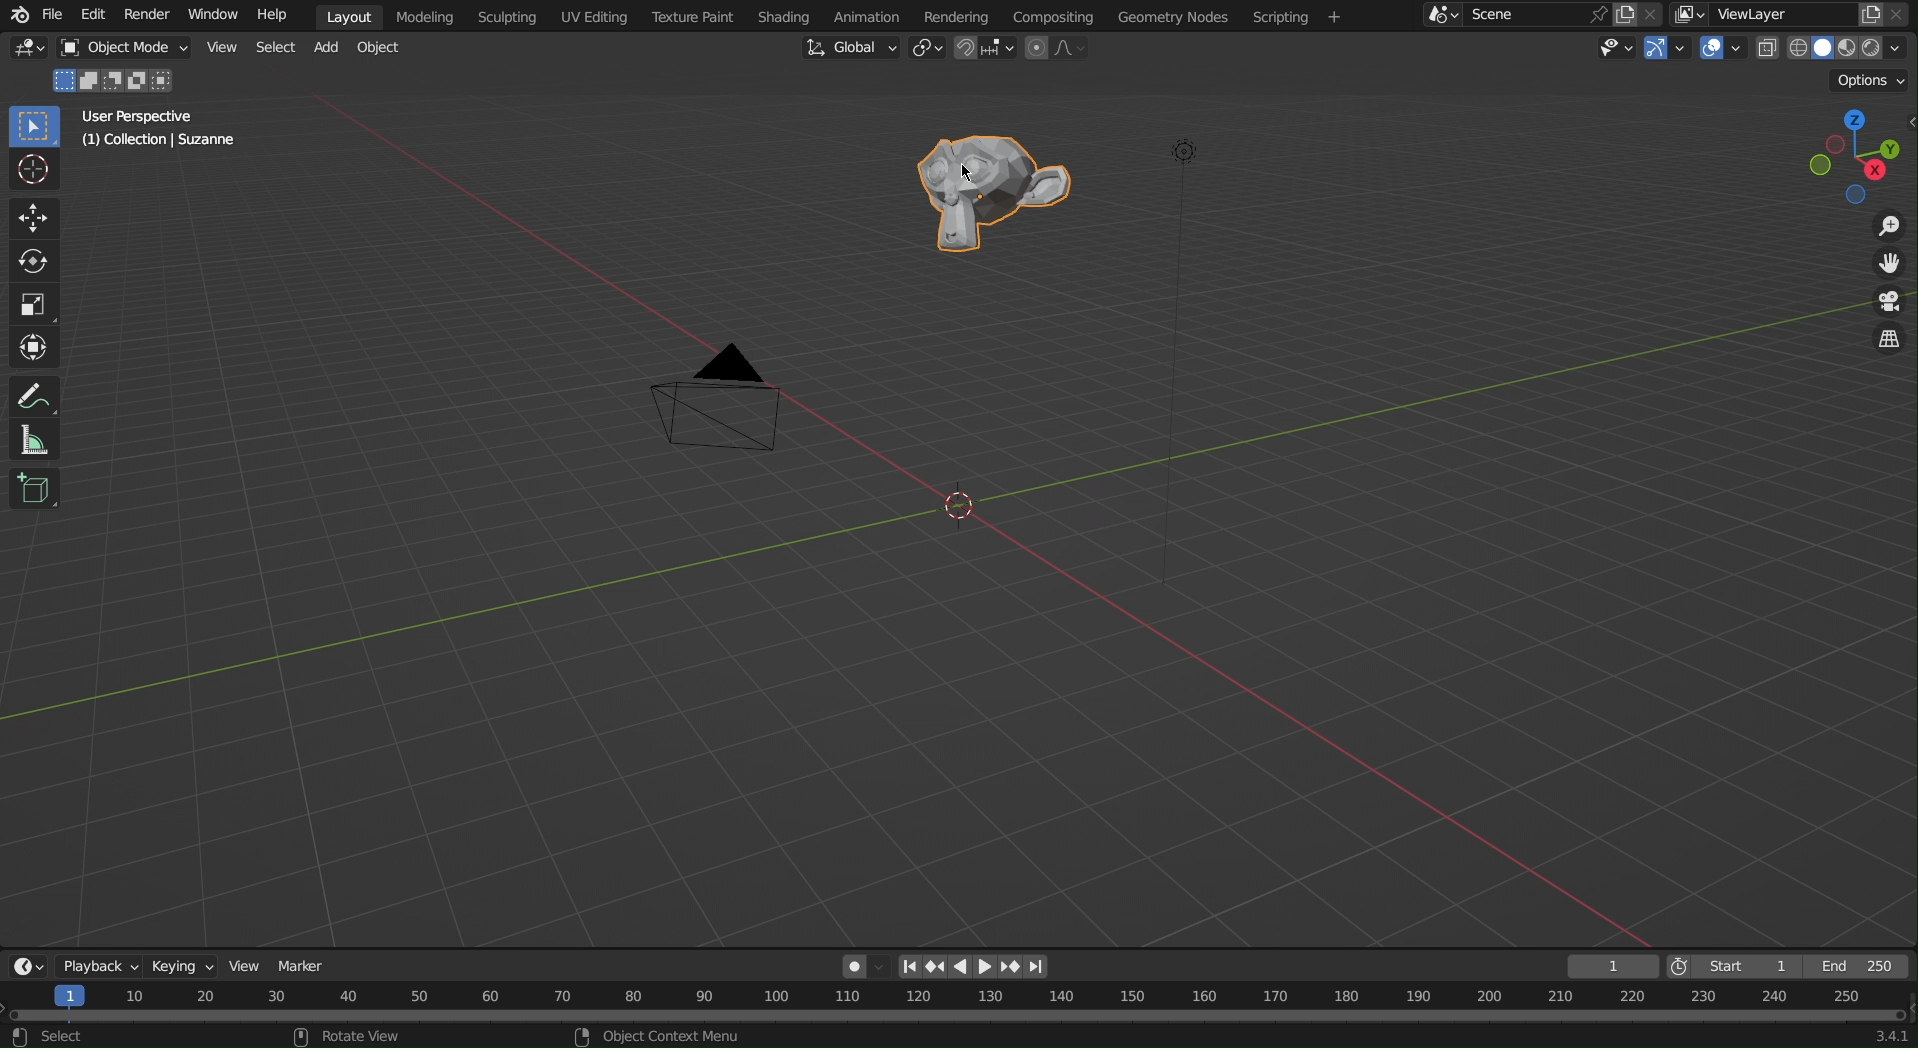 This screenshot has width=1918, height=1048. Describe the element at coordinates (422, 15) in the screenshot. I see `Modeling` at that location.